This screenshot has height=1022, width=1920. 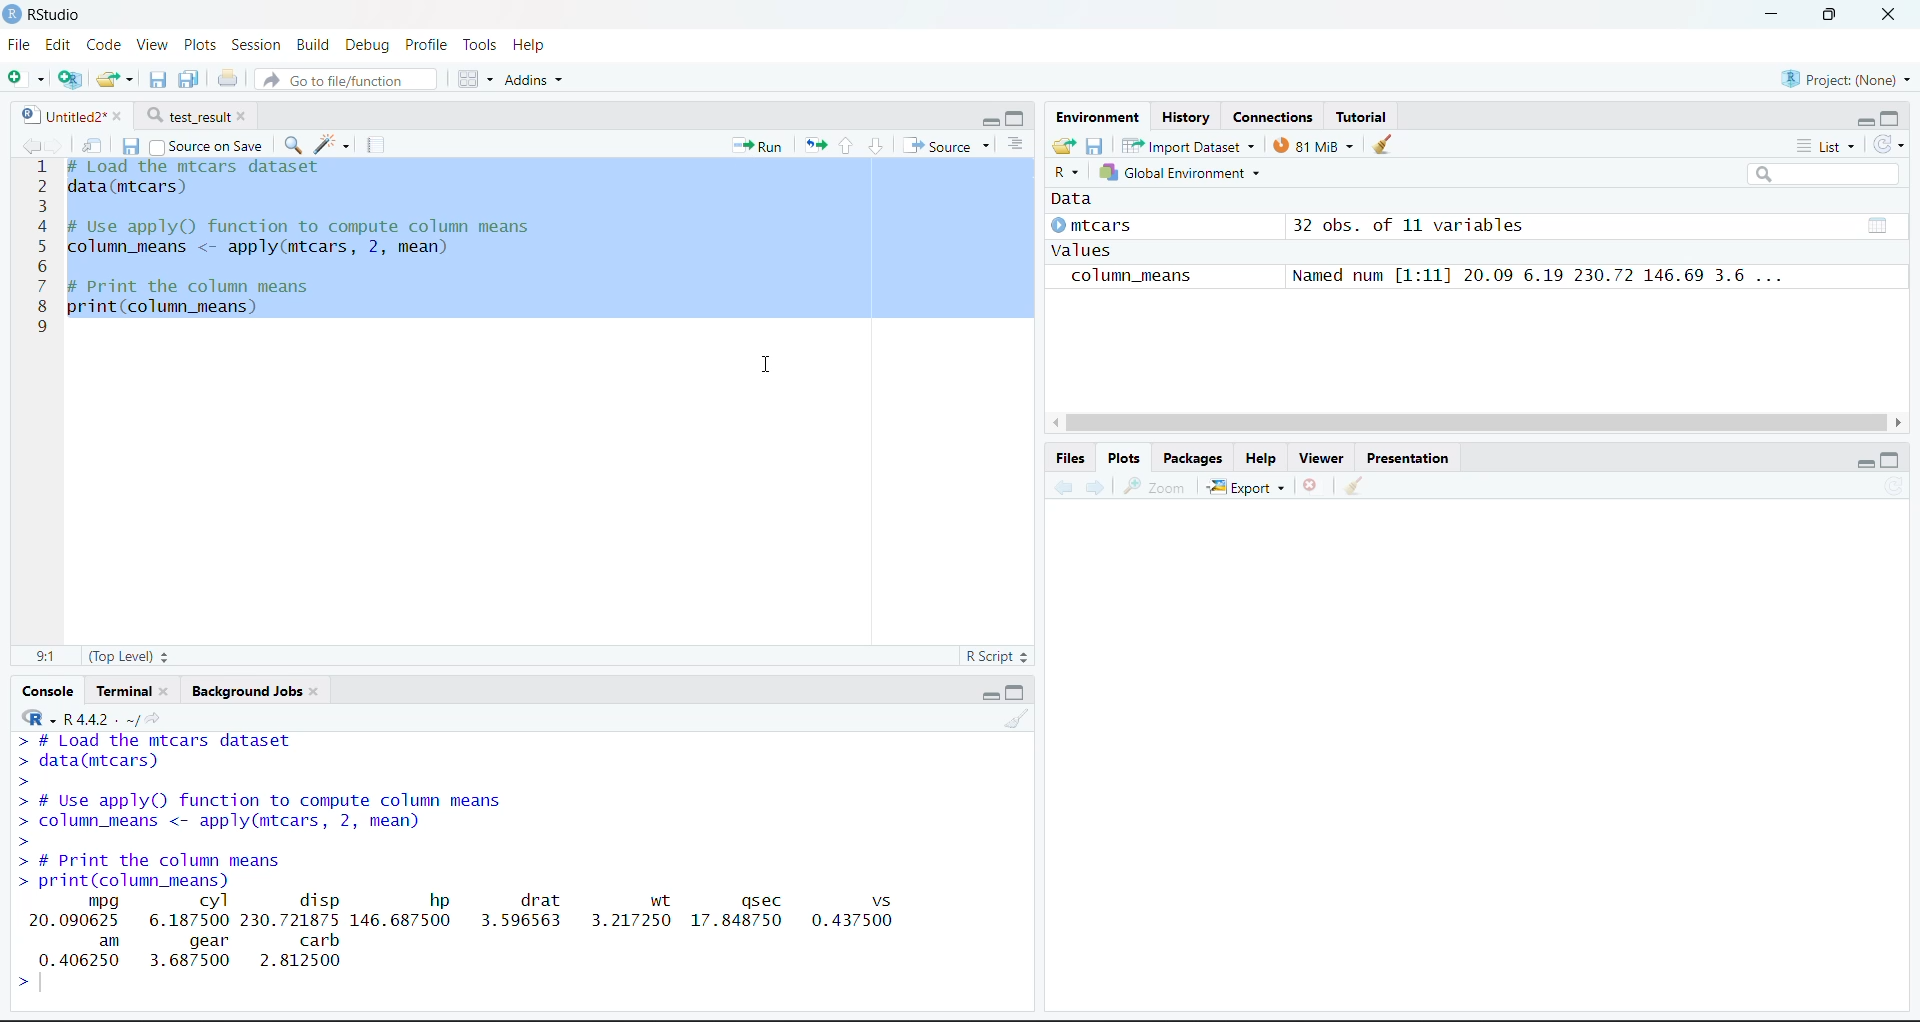 I want to click on Plots, so click(x=1125, y=457).